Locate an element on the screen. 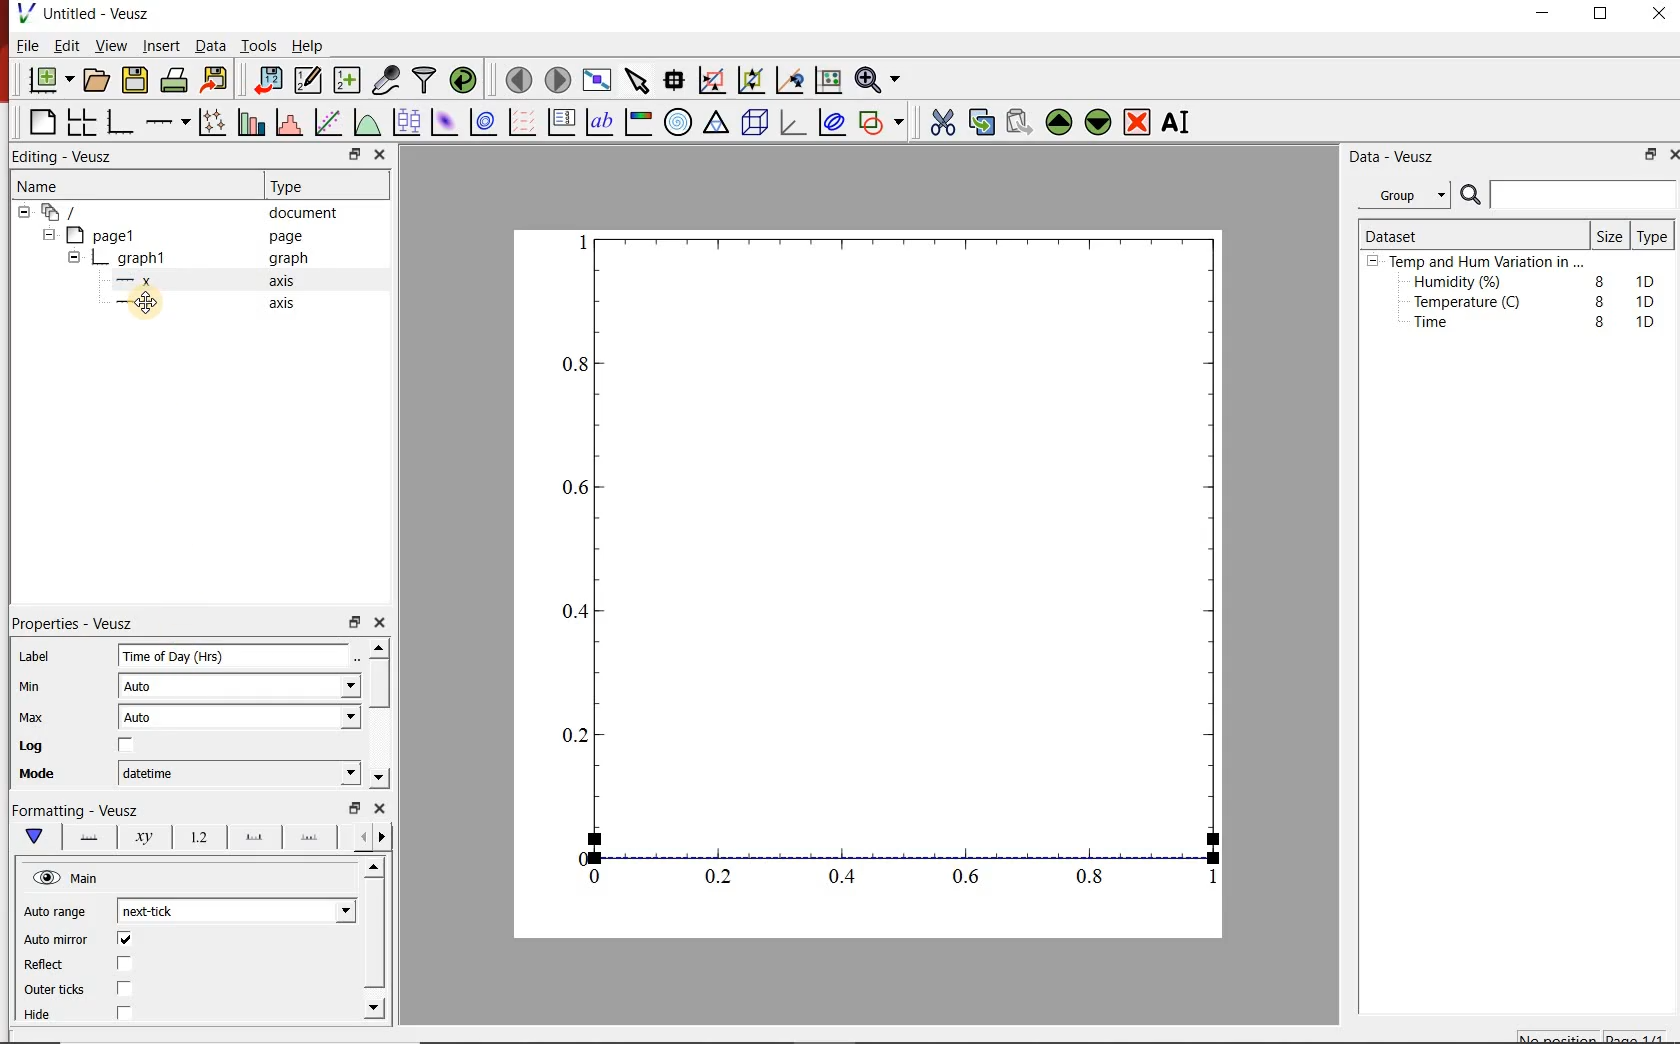 This screenshot has width=1680, height=1044. filter data is located at coordinates (425, 81).